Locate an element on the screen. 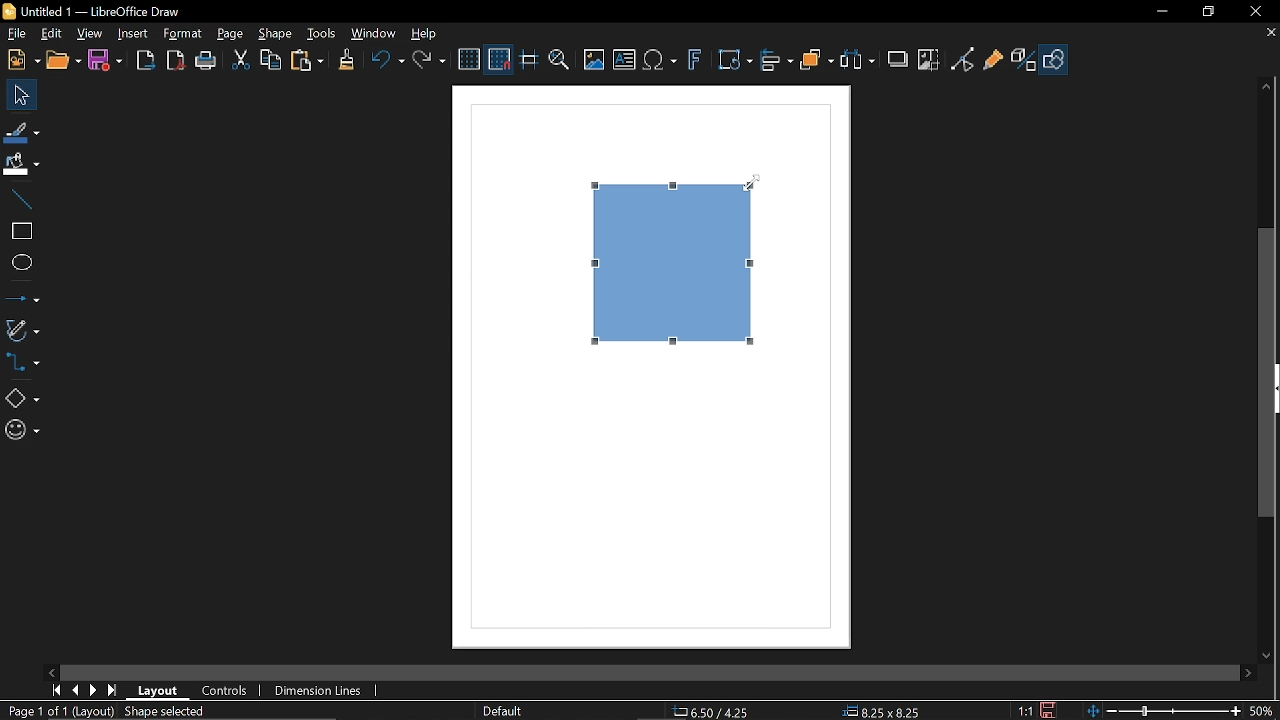 This screenshot has width=1280, height=720. Page is located at coordinates (230, 34).